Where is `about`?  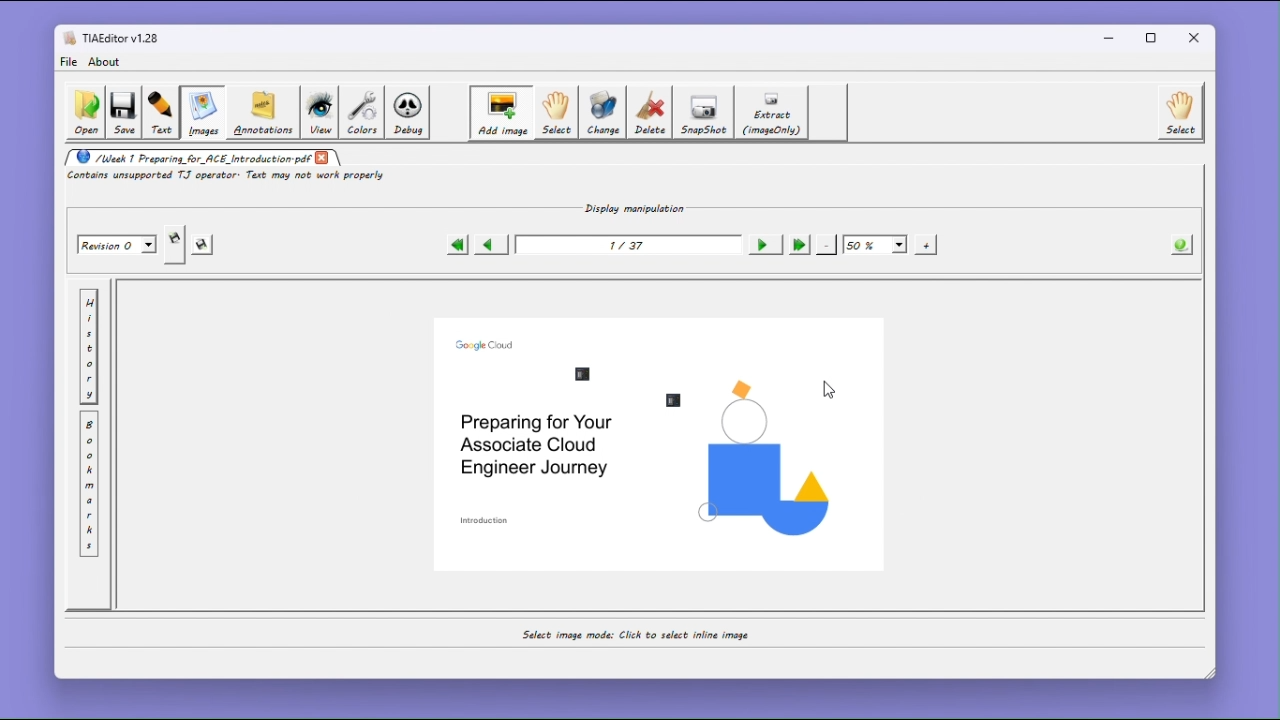 about is located at coordinates (107, 62).